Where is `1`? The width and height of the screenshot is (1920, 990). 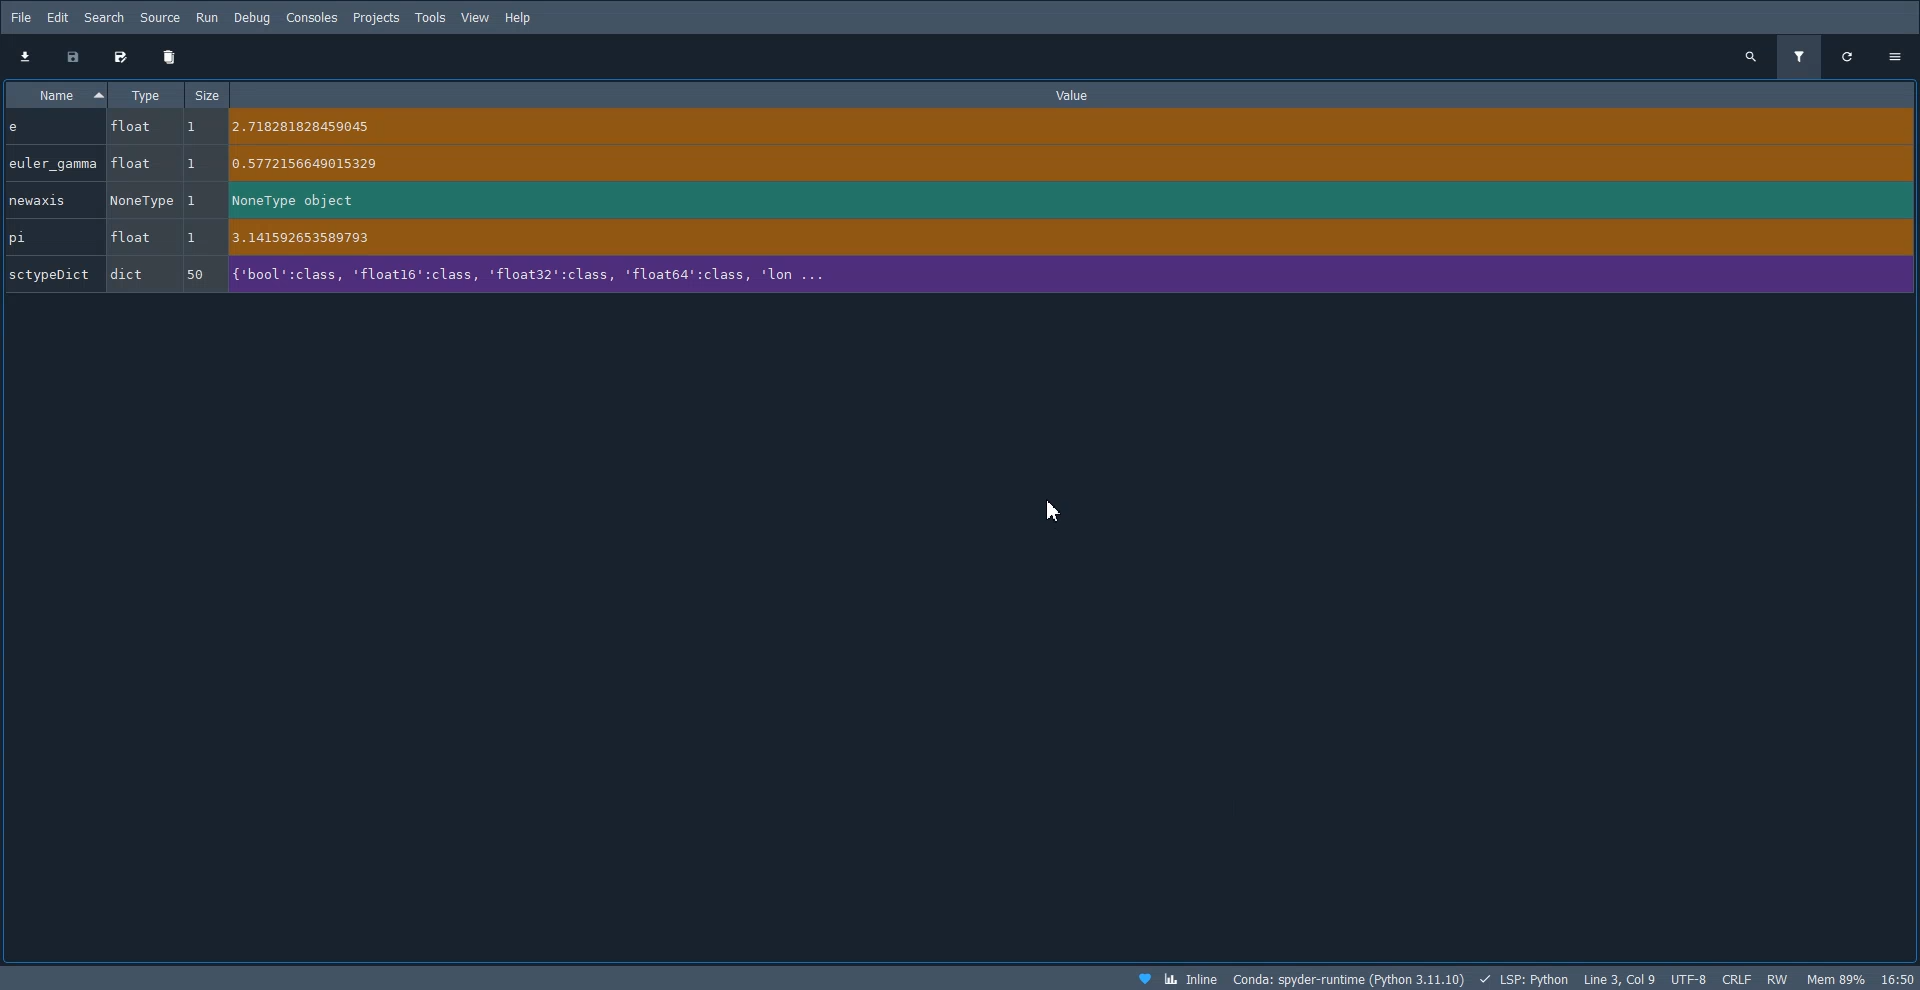 1 is located at coordinates (191, 162).